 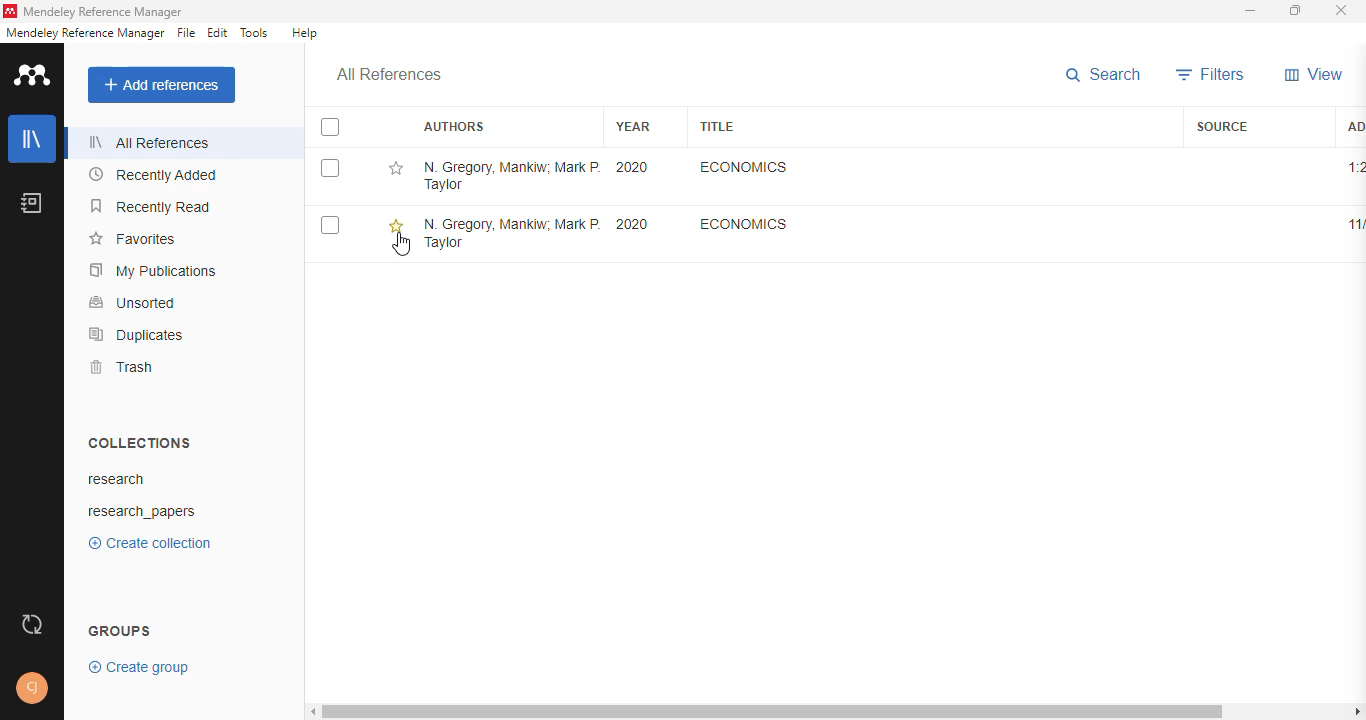 I want to click on profile, so click(x=32, y=688).